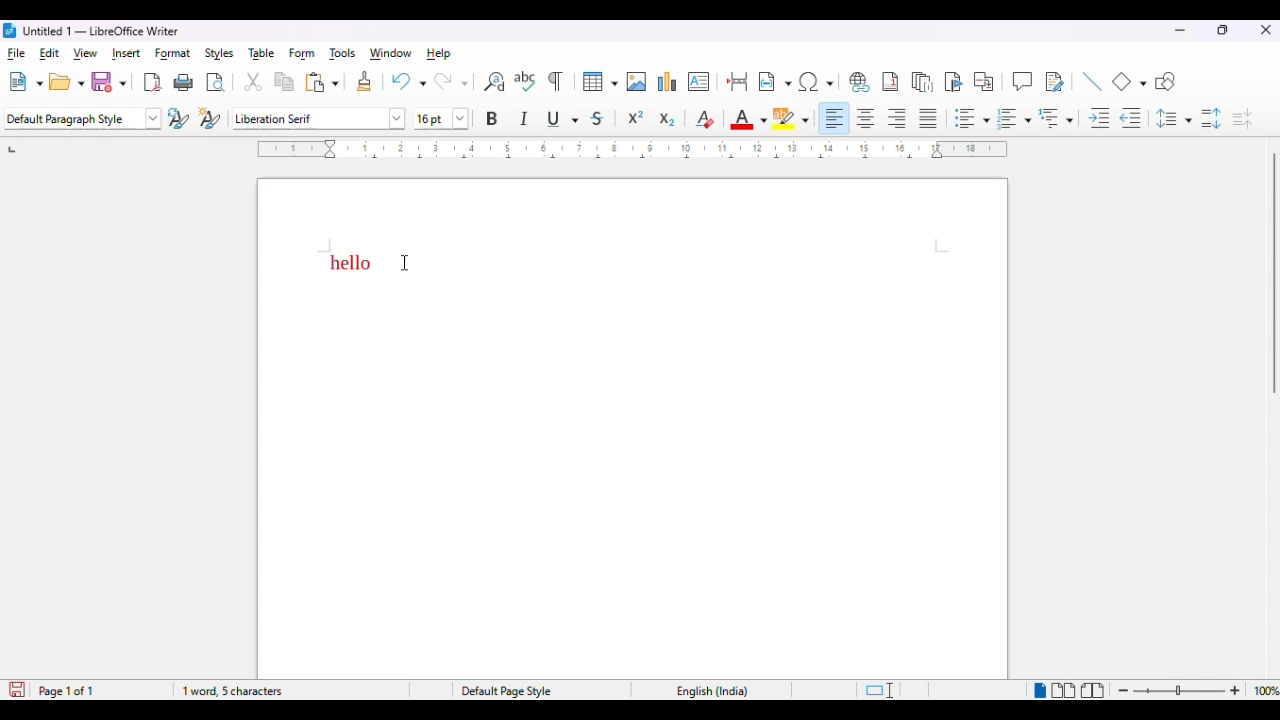  Describe the element at coordinates (866, 119) in the screenshot. I see `align center` at that location.